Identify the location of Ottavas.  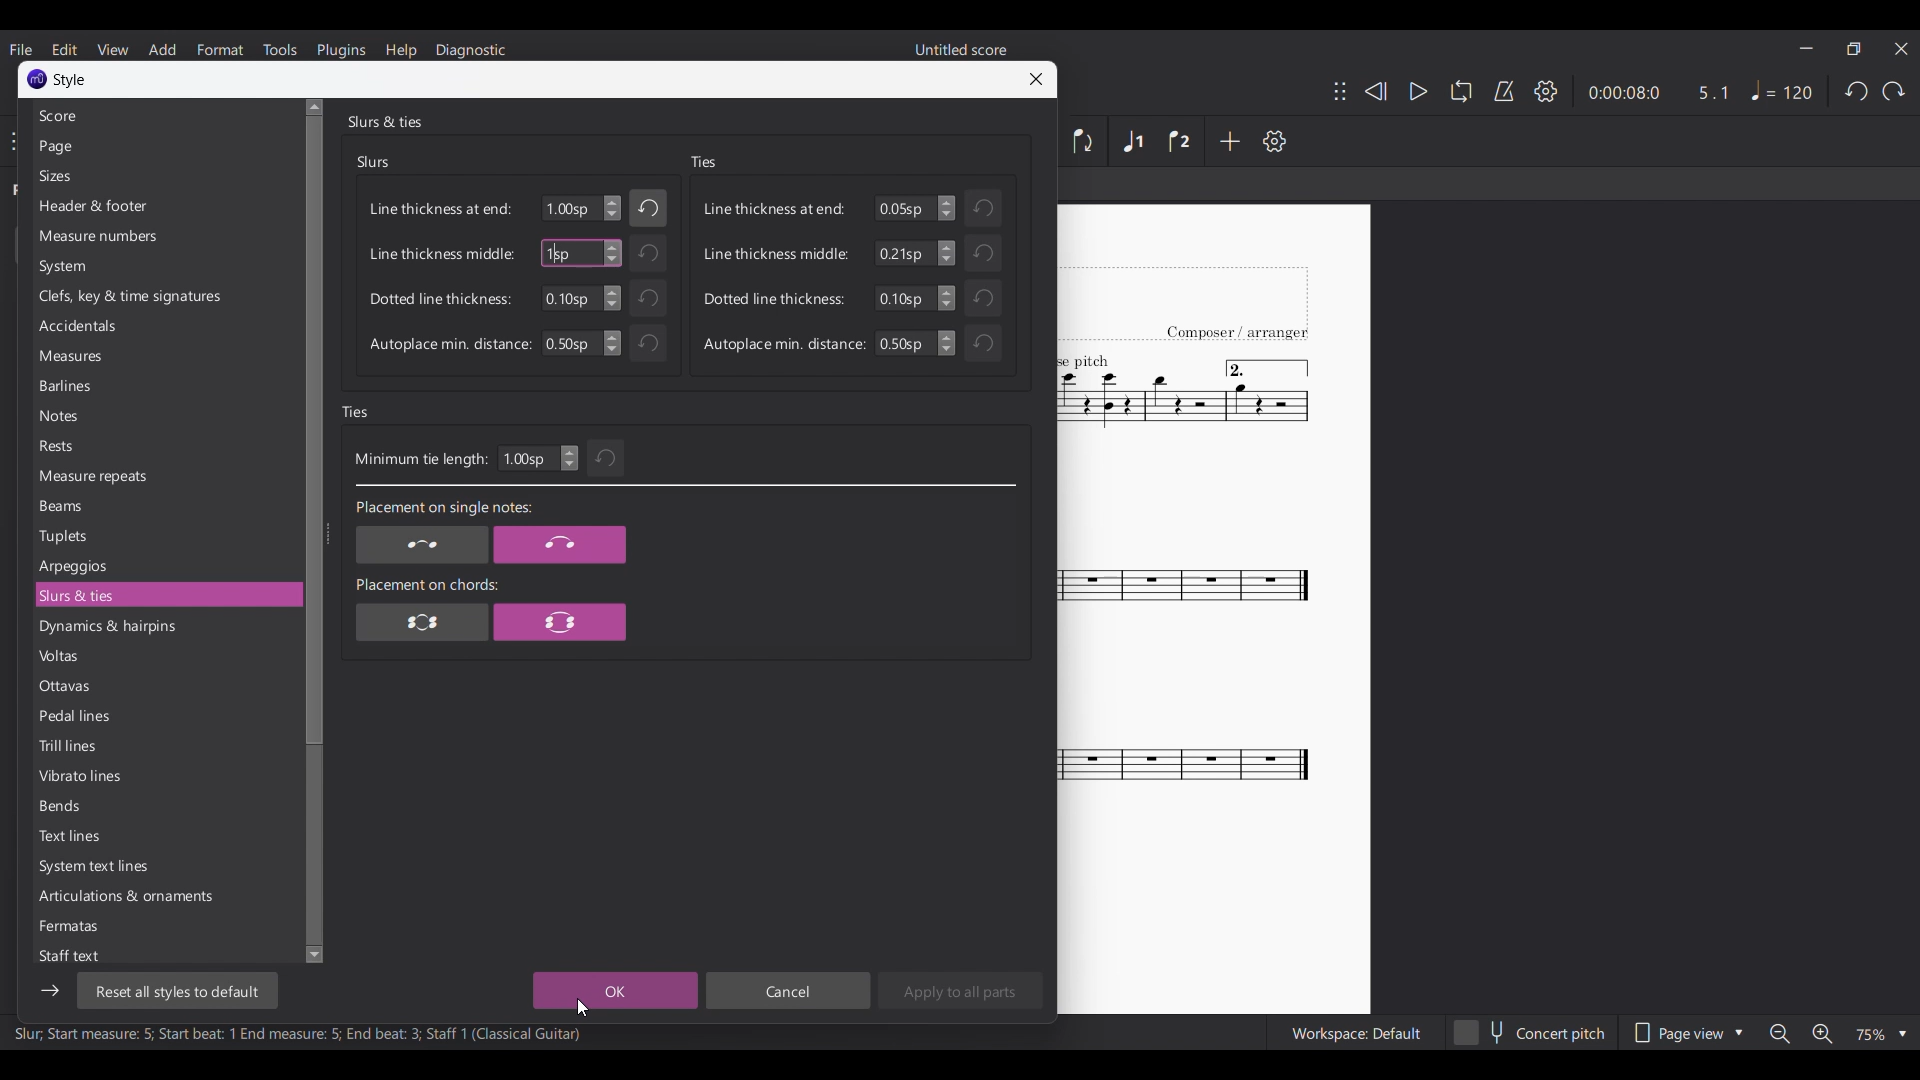
(165, 686).